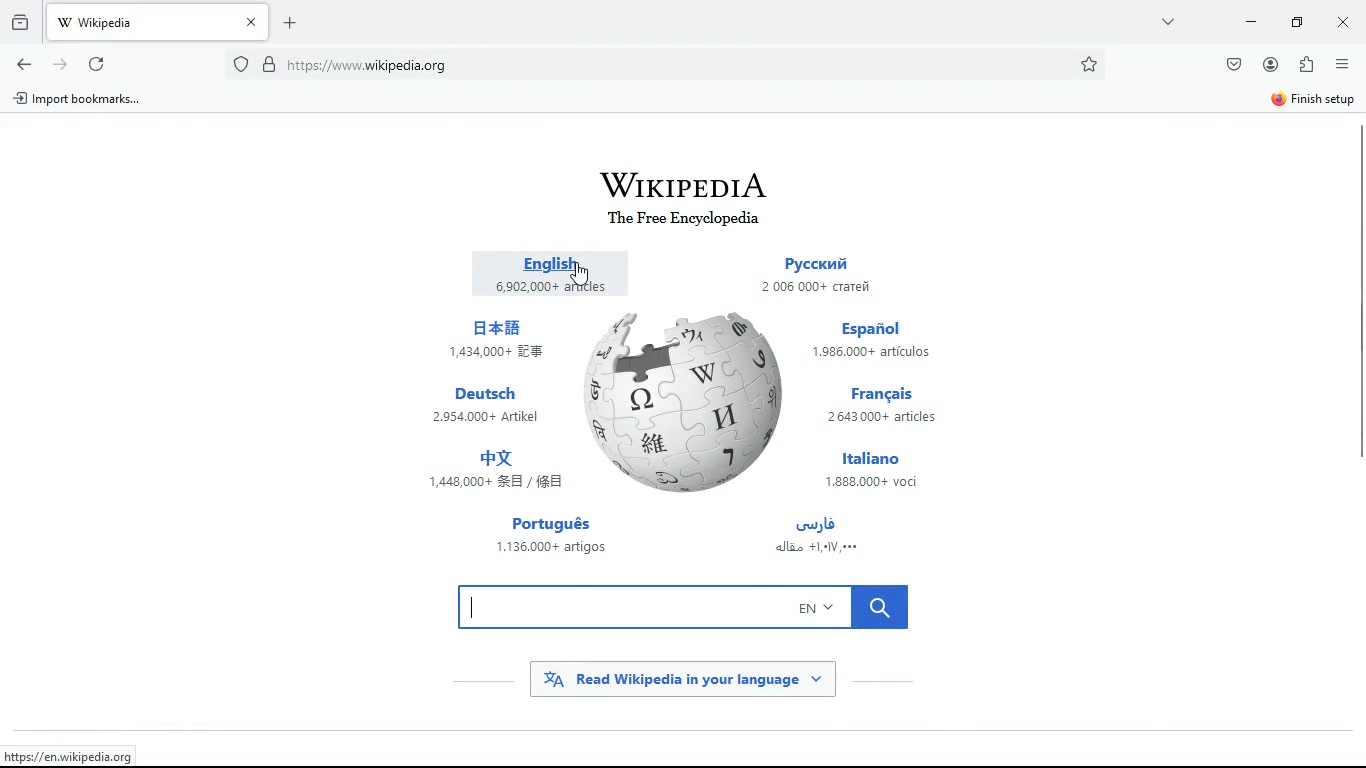 The image size is (1366, 768). What do you see at coordinates (1297, 21) in the screenshot?
I see `maximize` at bounding box center [1297, 21].